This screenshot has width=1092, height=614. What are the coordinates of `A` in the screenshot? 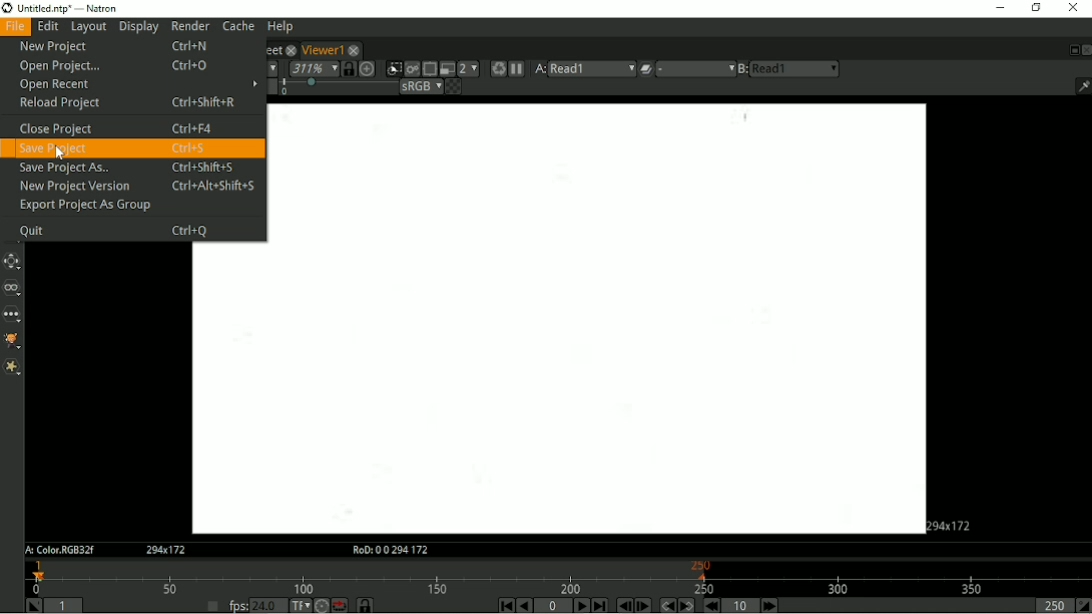 It's located at (59, 550).